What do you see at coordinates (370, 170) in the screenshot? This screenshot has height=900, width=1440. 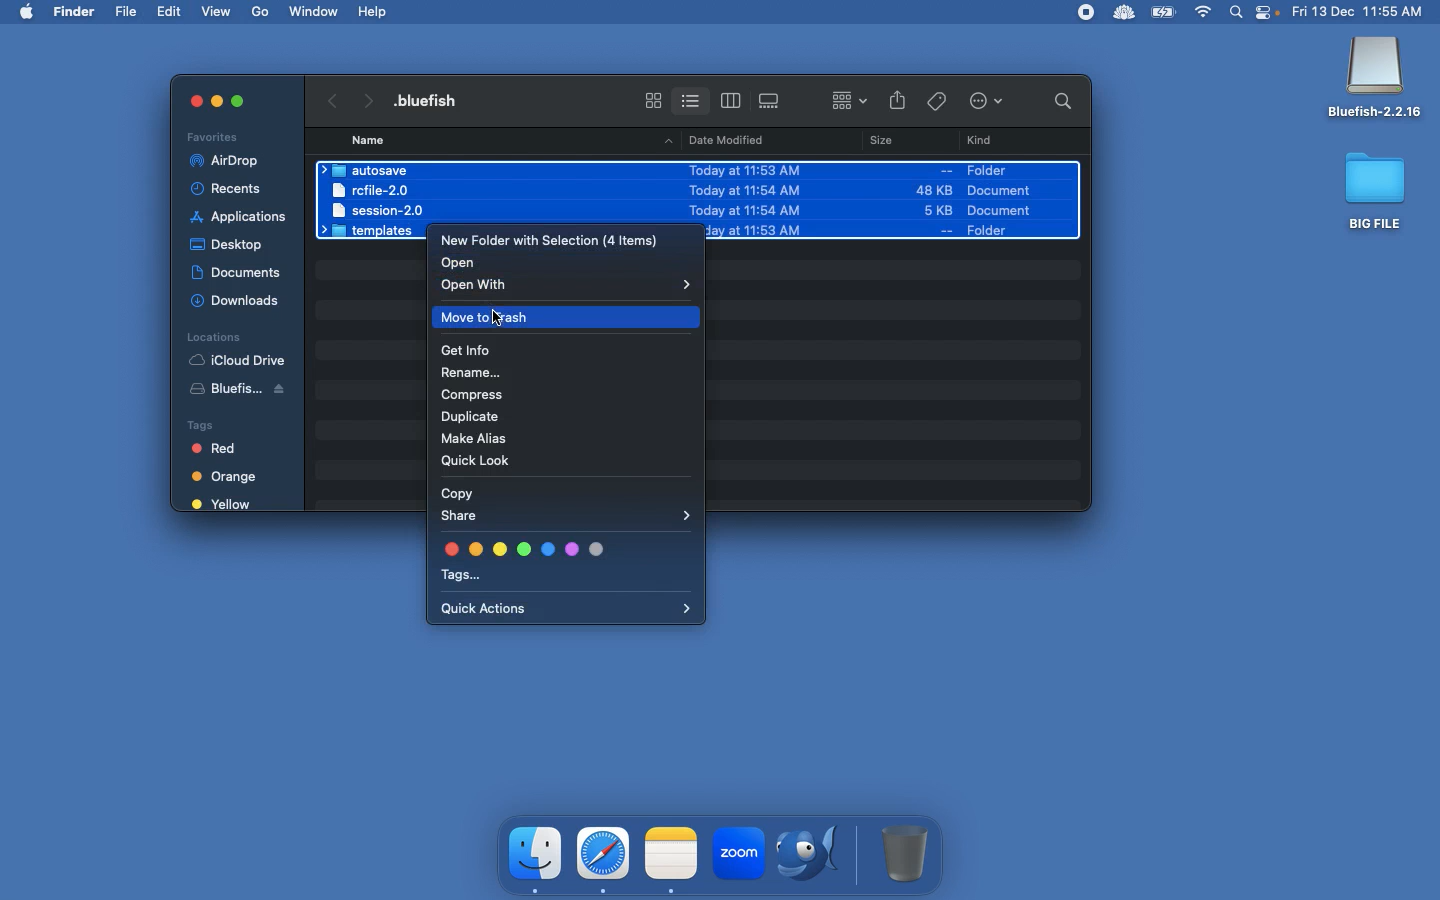 I see `autosave` at bounding box center [370, 170].